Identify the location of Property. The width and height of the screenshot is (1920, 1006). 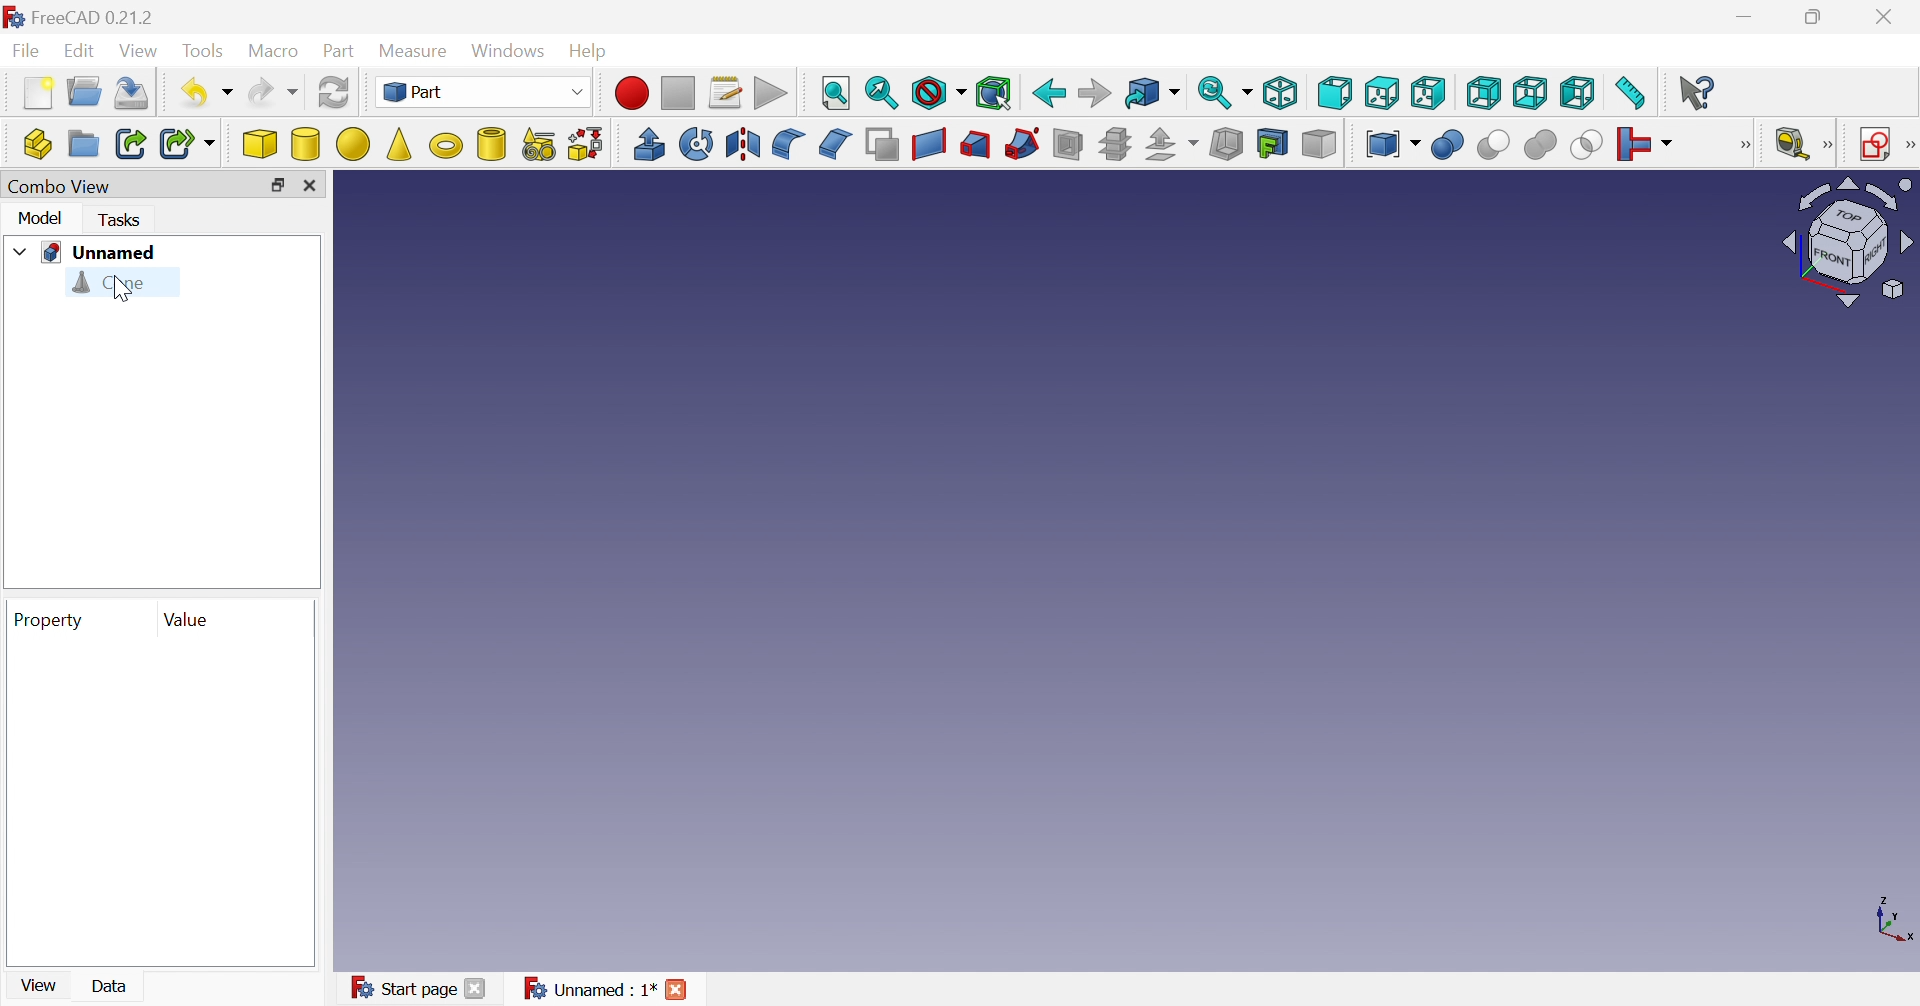
(50, 622).